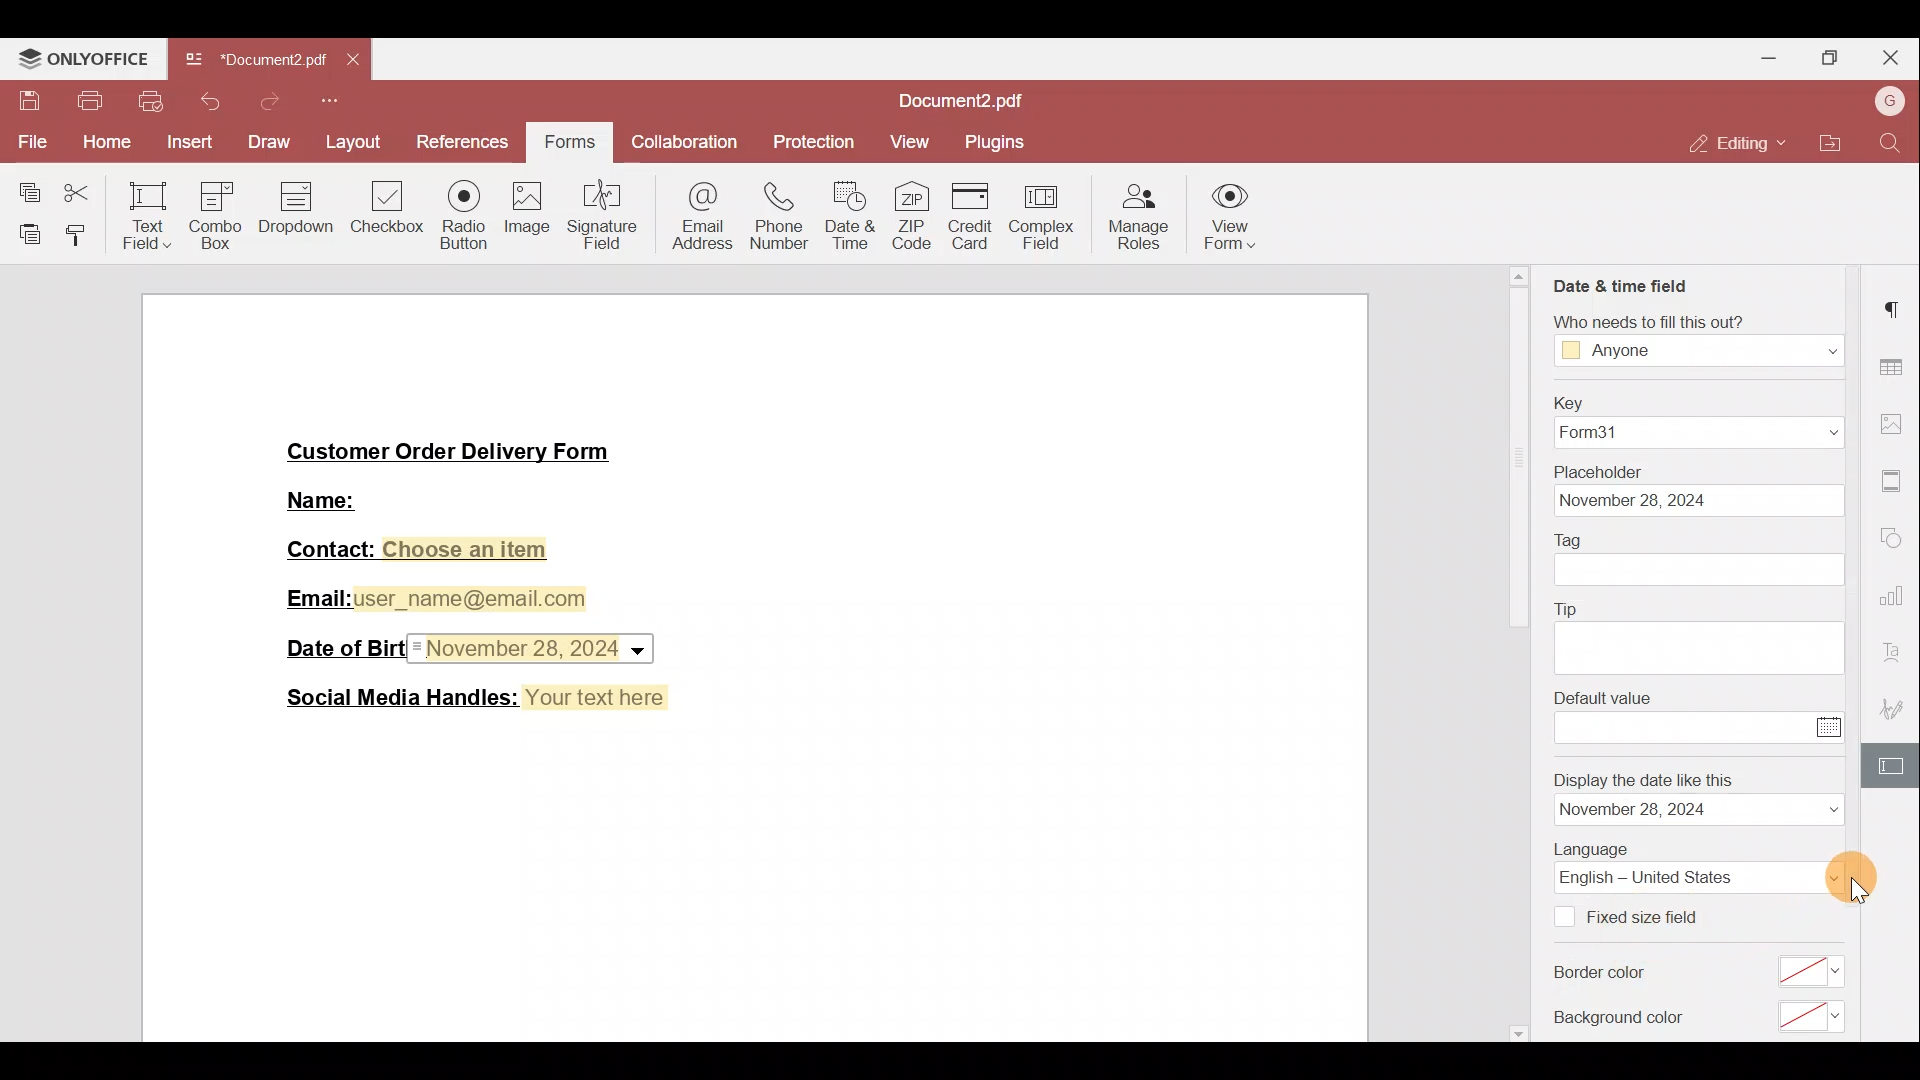 This screenshot has height=1080, width=1920. I want to click on enter value, so click(1683, 726).